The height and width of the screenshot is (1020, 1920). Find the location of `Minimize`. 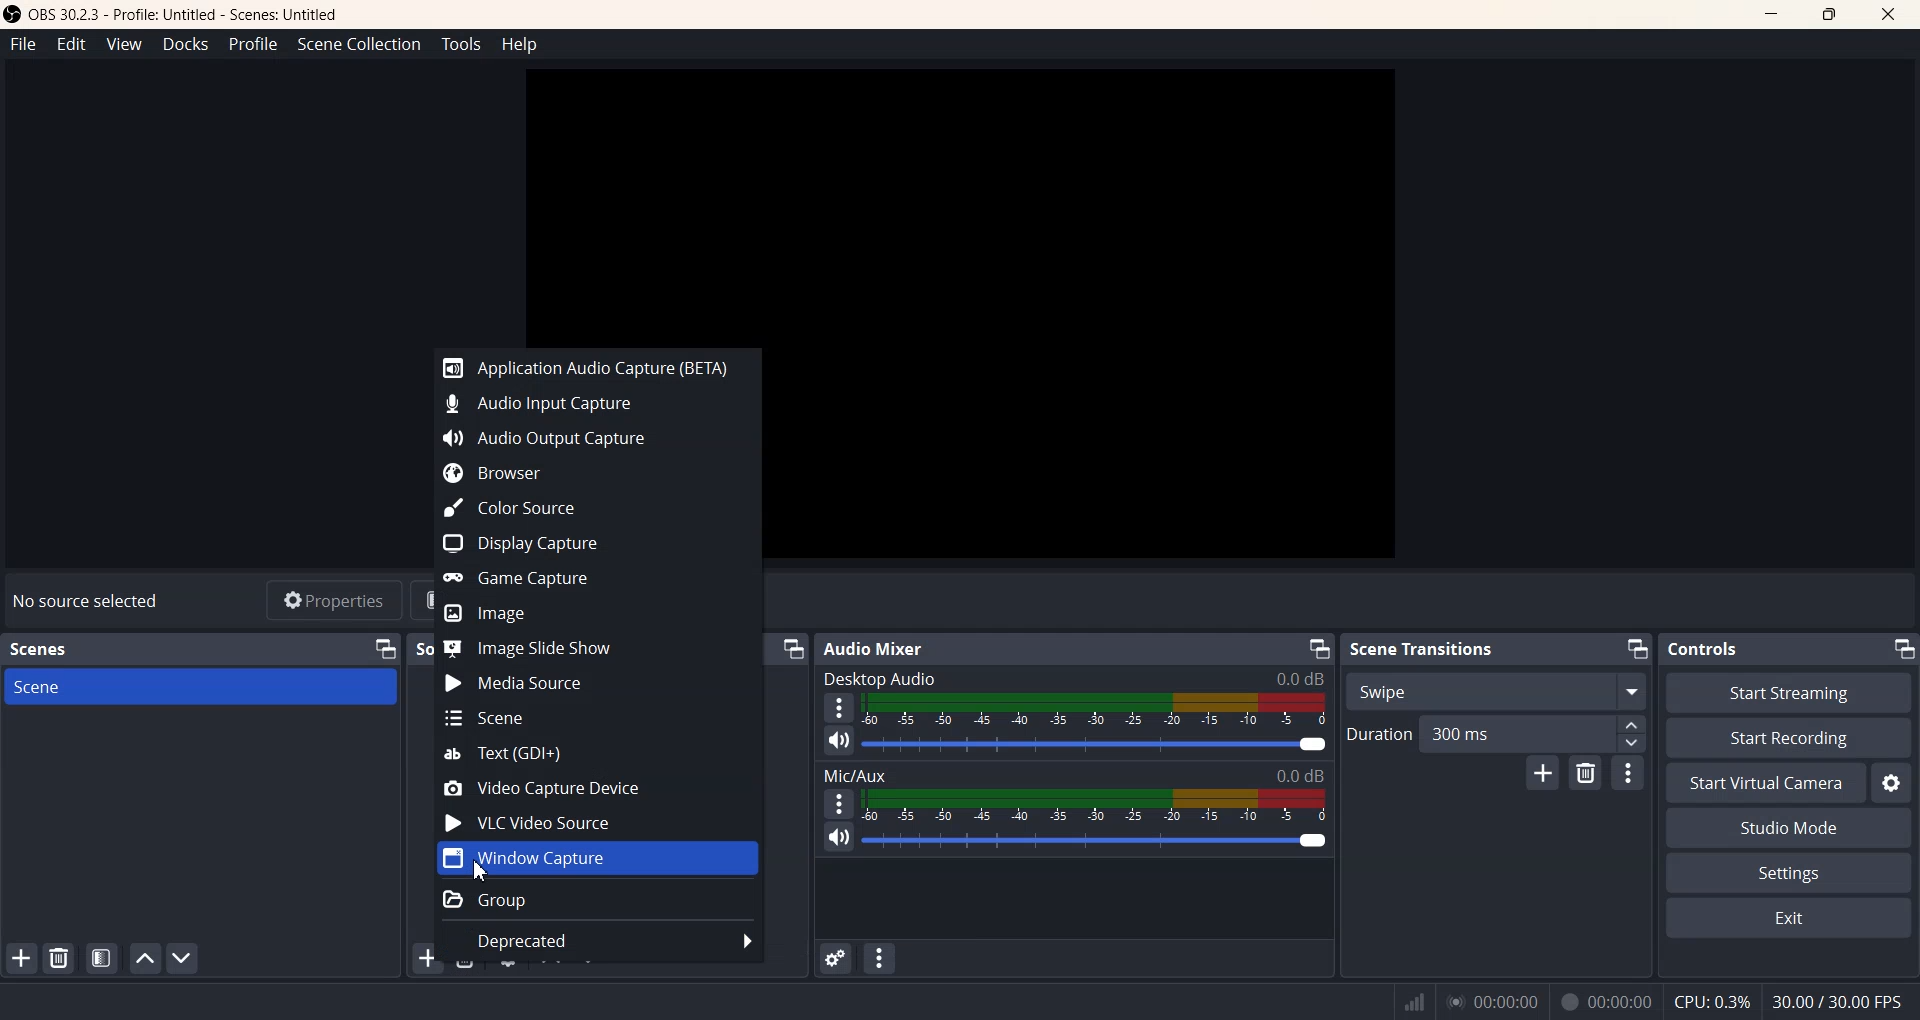

Minimize is located at coordinates (387, 648).